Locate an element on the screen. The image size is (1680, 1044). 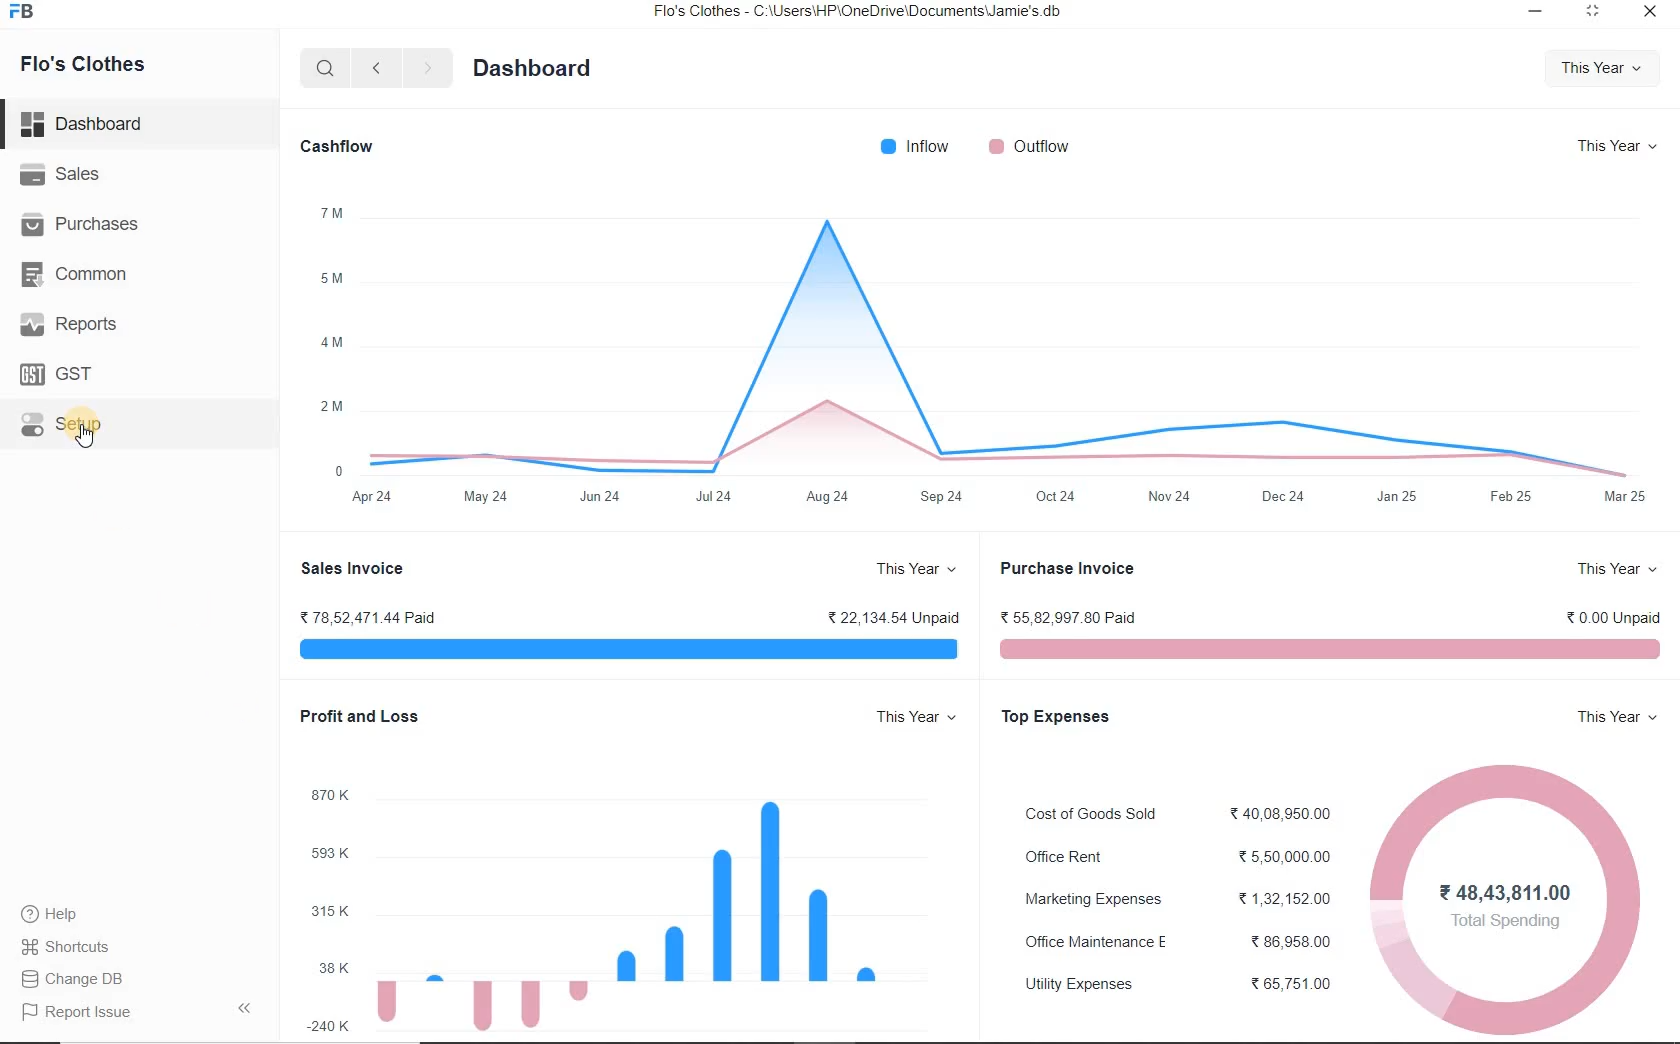
Change DB is located at coordinates (79, 946).